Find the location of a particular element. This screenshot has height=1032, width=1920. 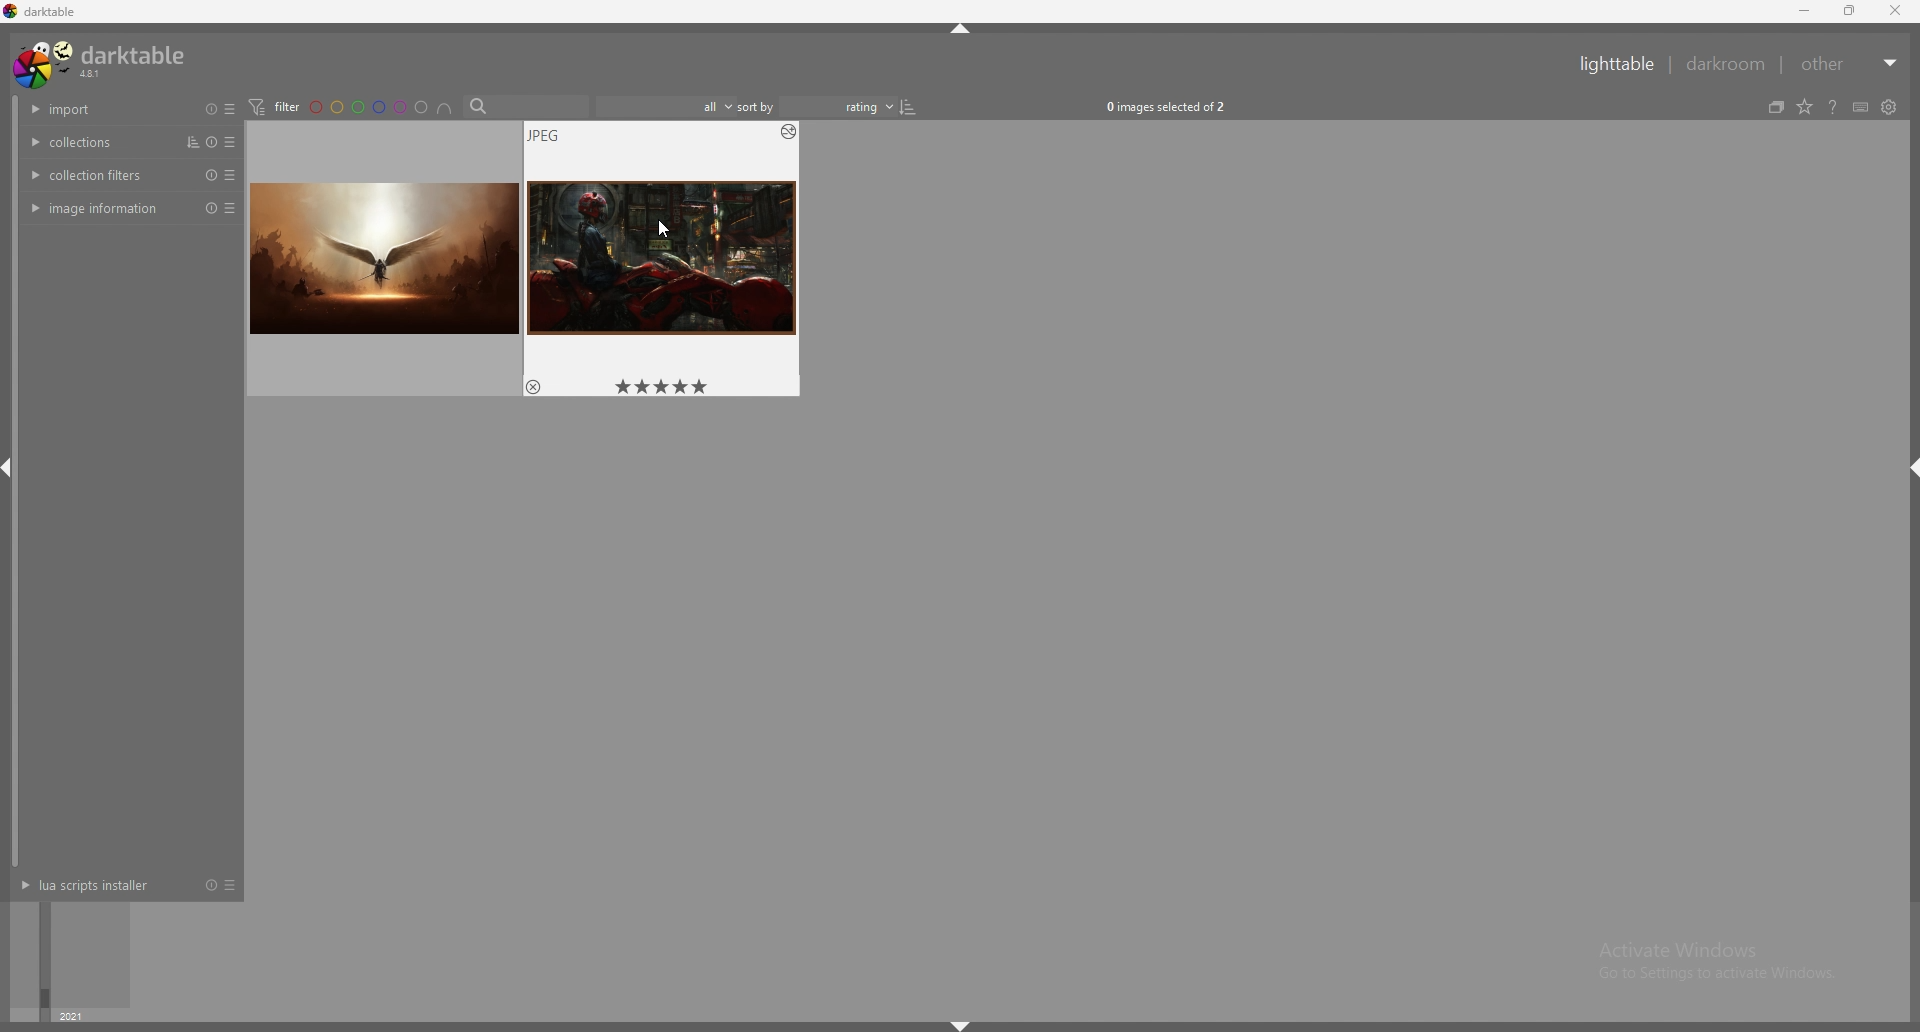

change type of overlays is located at coordinates (1805, 107).